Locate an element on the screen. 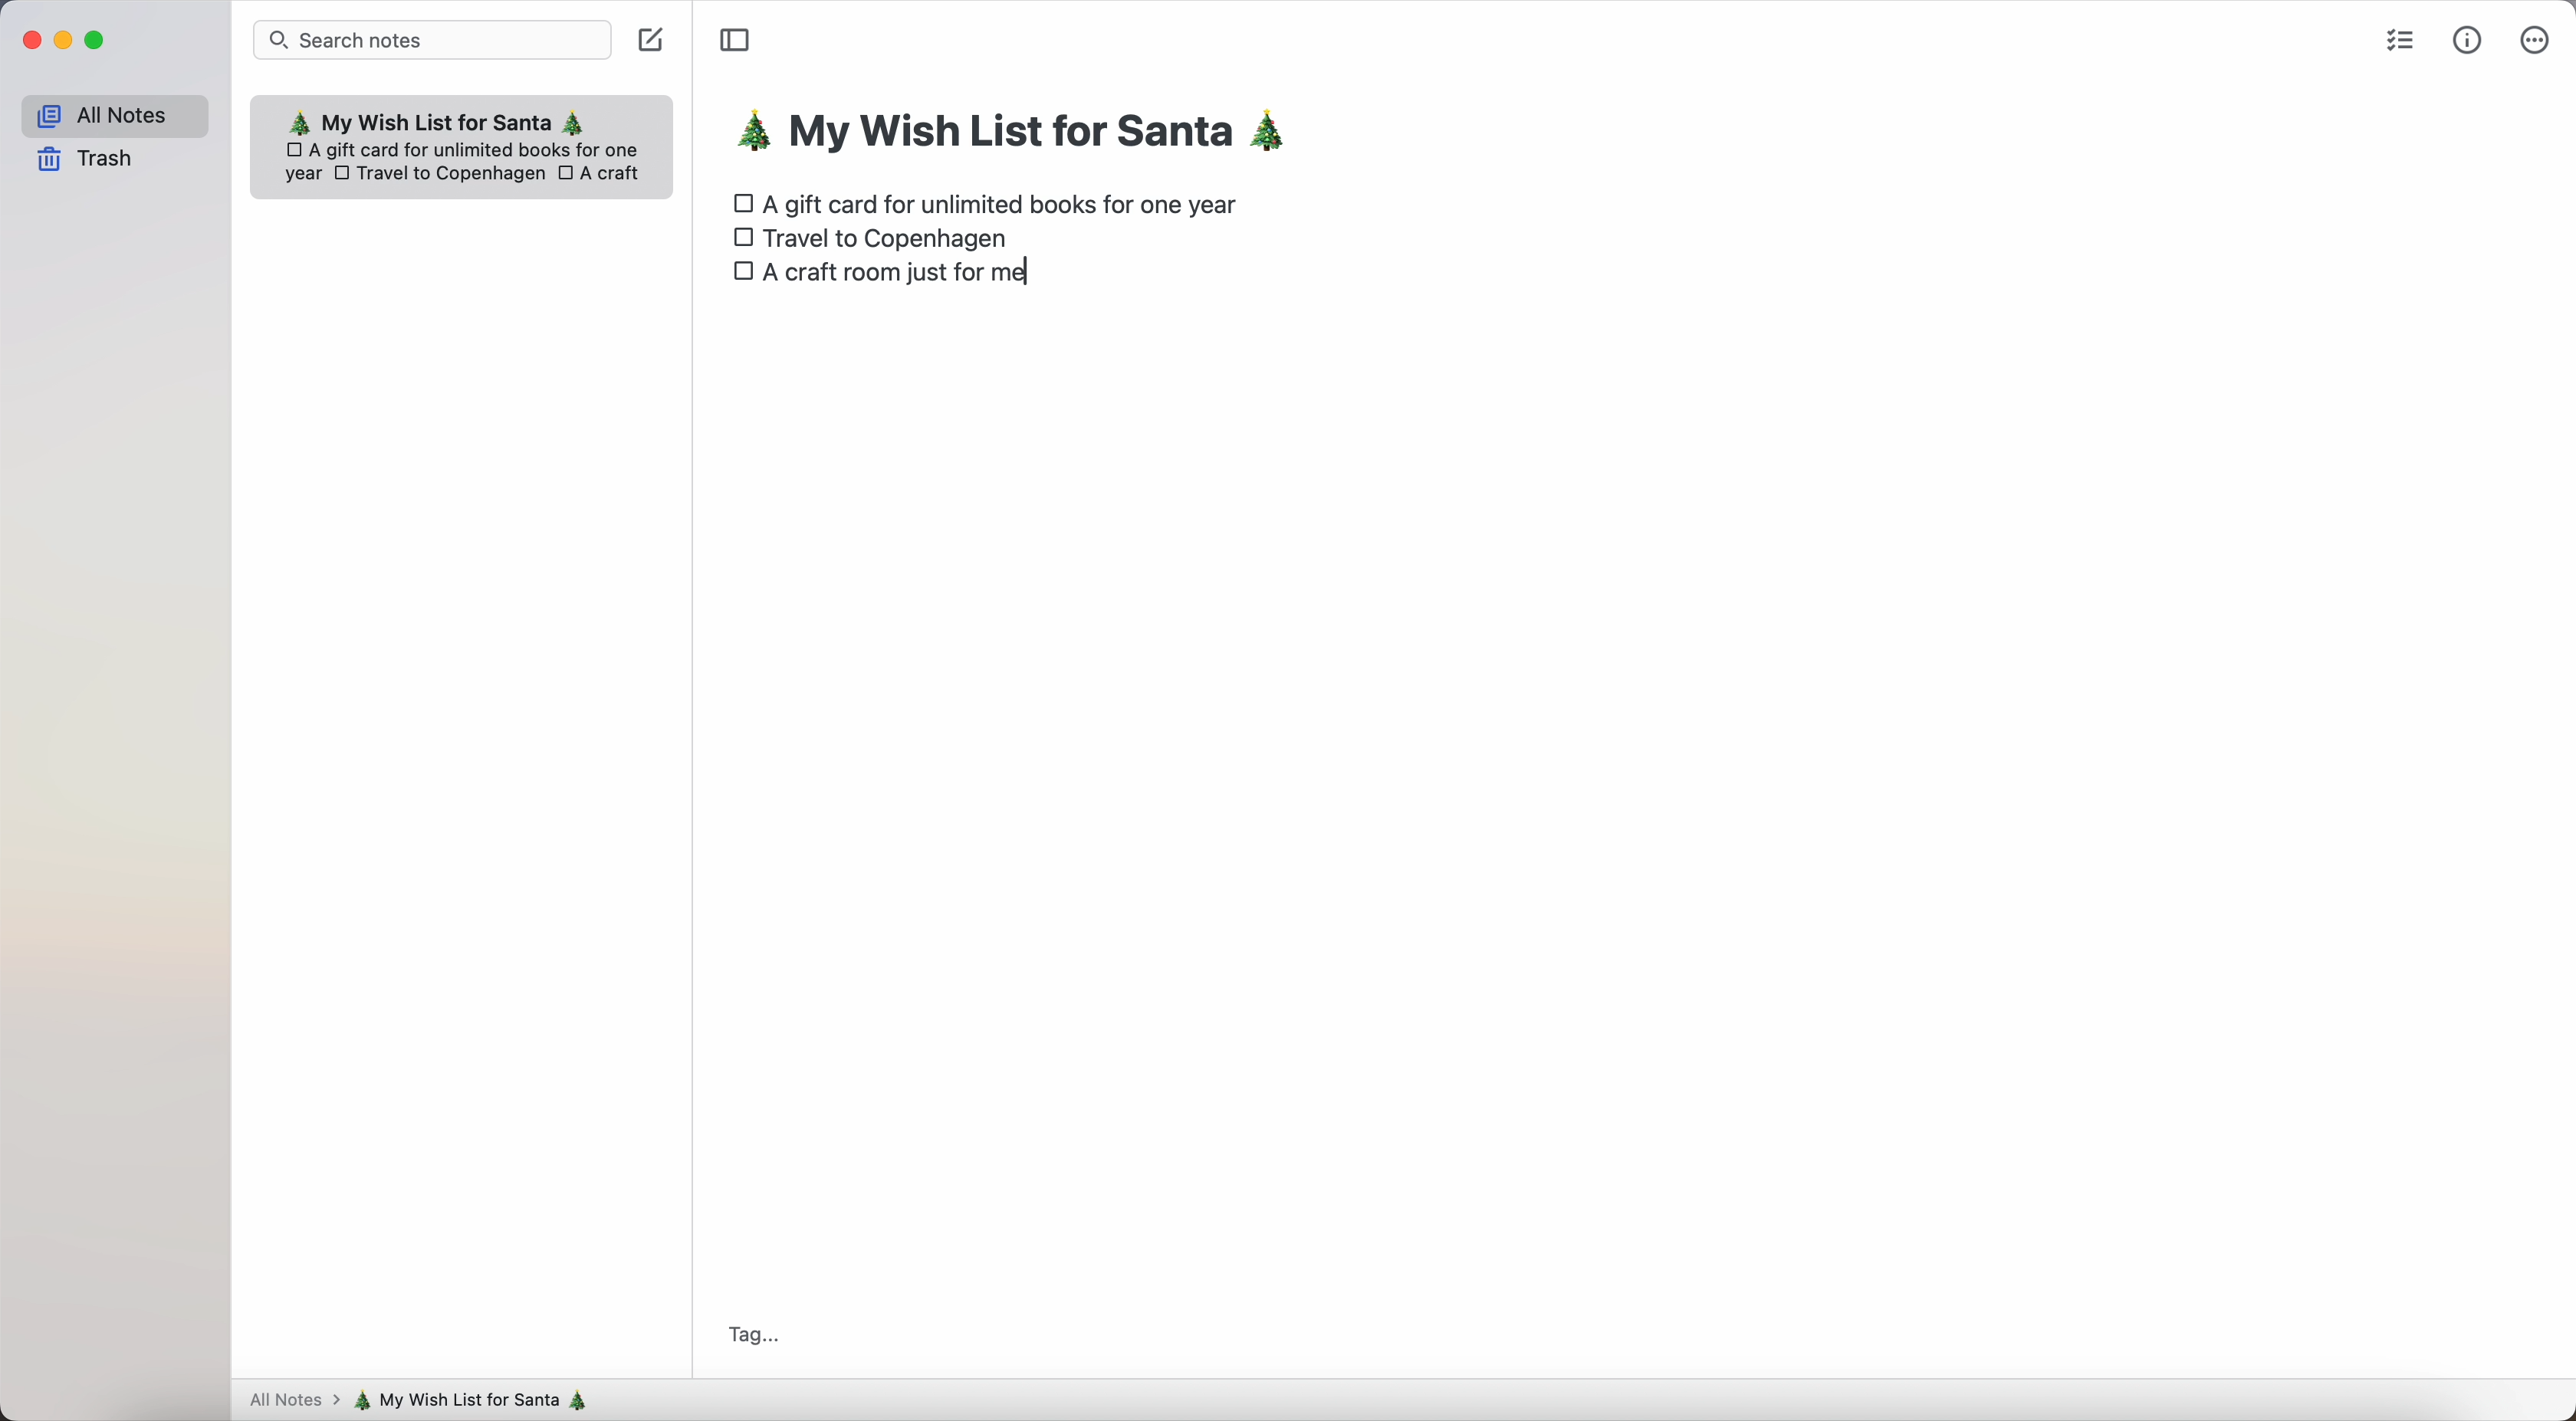 The width and height of the screenshot is (2576, 1421). all notes is located at coordinates (113, 112).